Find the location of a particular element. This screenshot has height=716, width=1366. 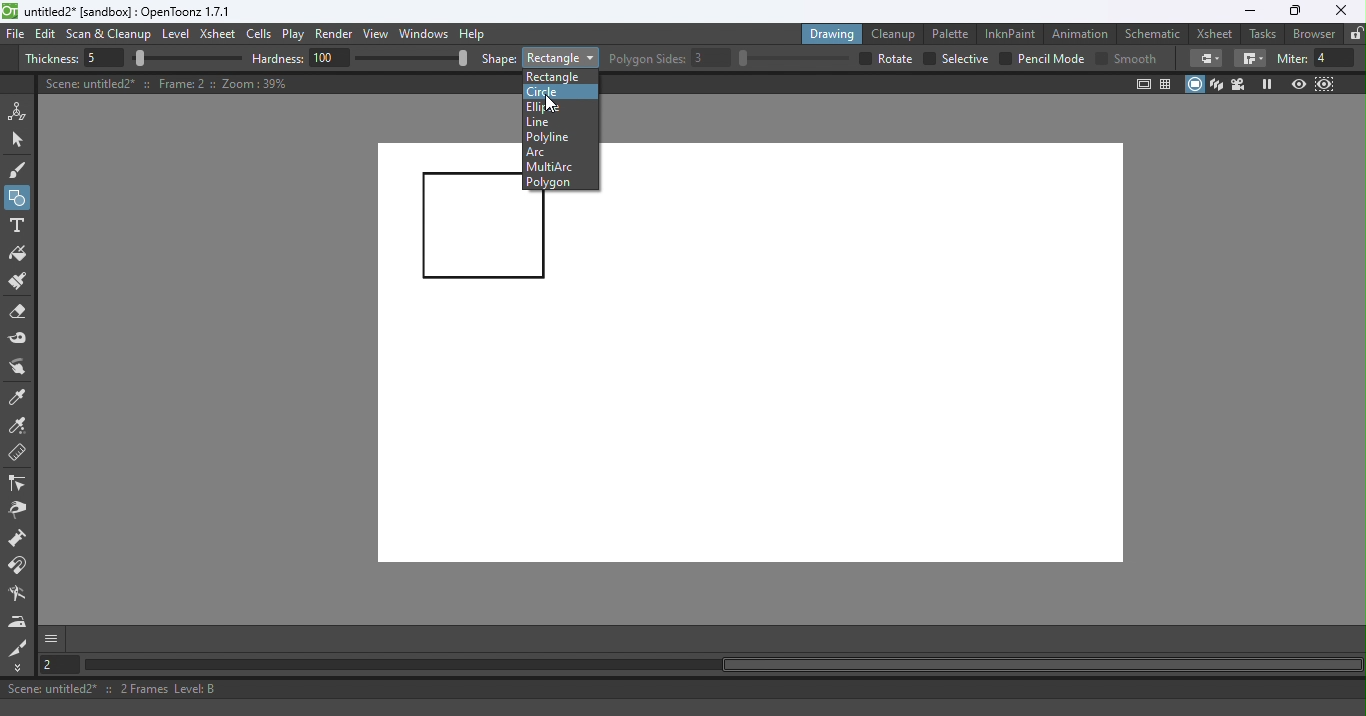

Selection tool is located at coordinates (21, 139).